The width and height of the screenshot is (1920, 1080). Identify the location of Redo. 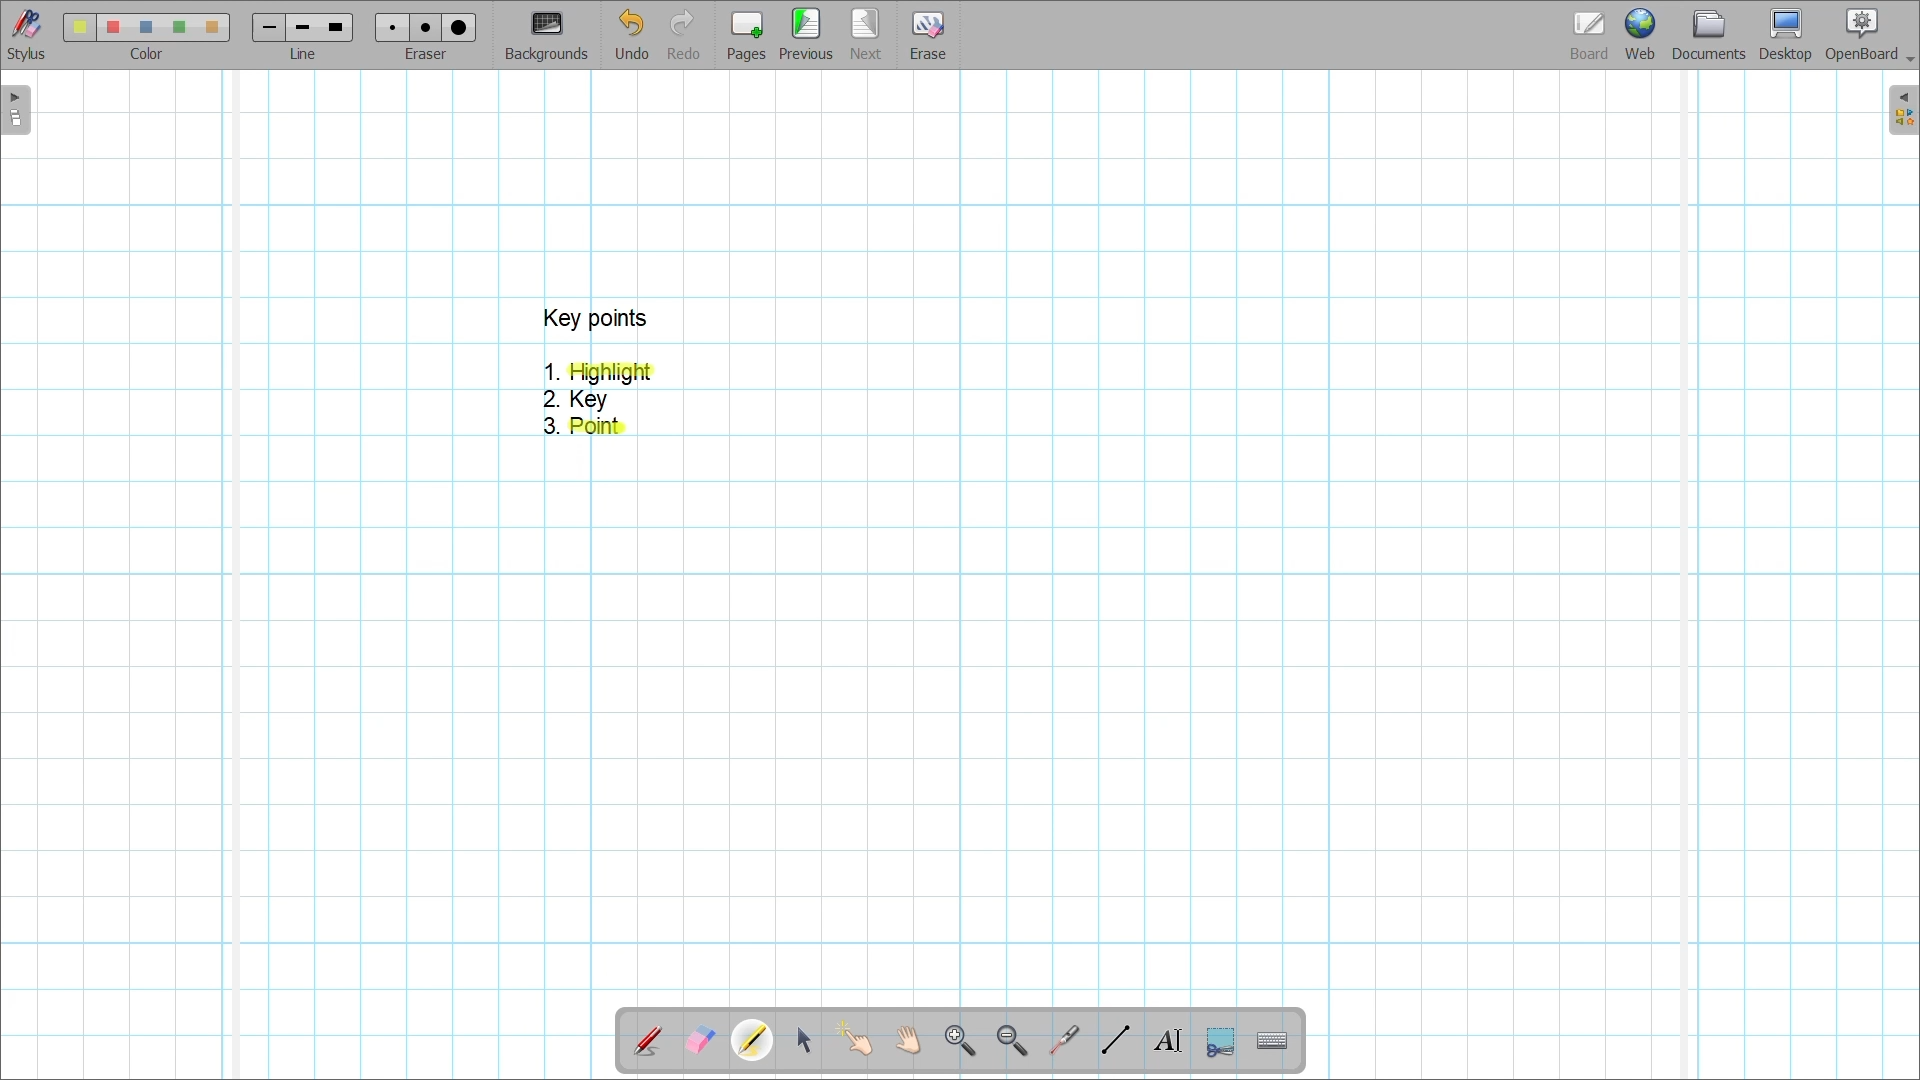
(684, 34).